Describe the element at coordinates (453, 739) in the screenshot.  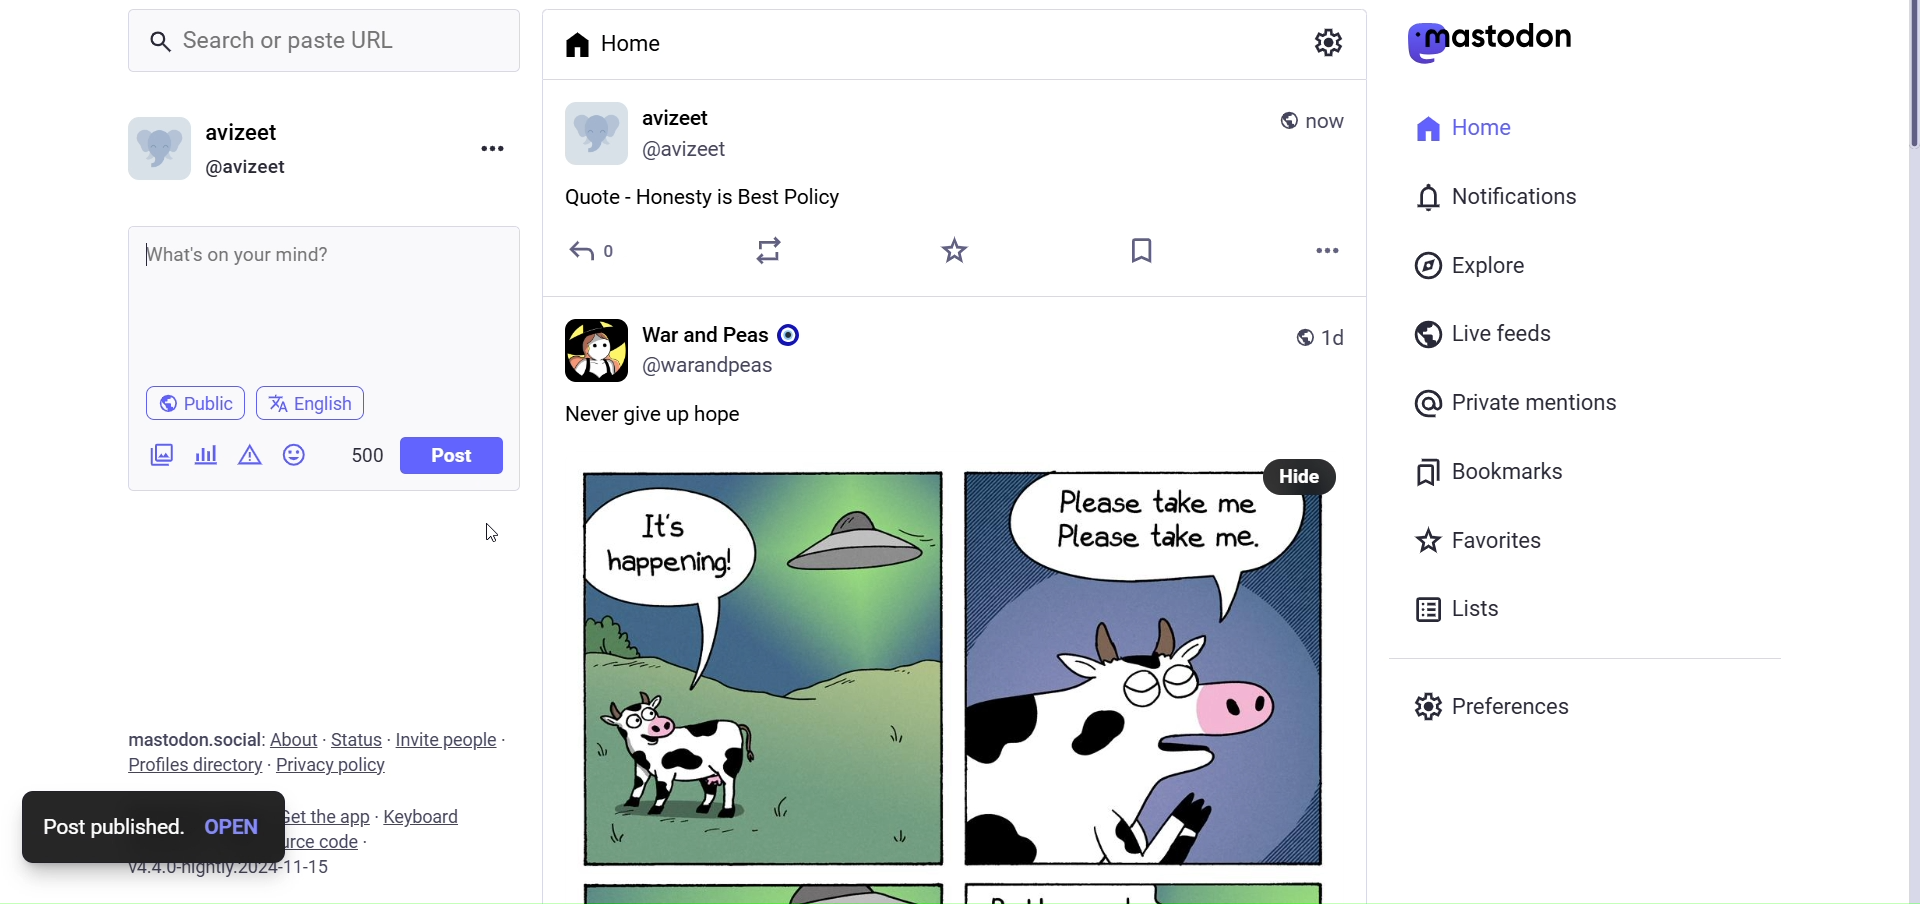
I see `Invite People` at that location.